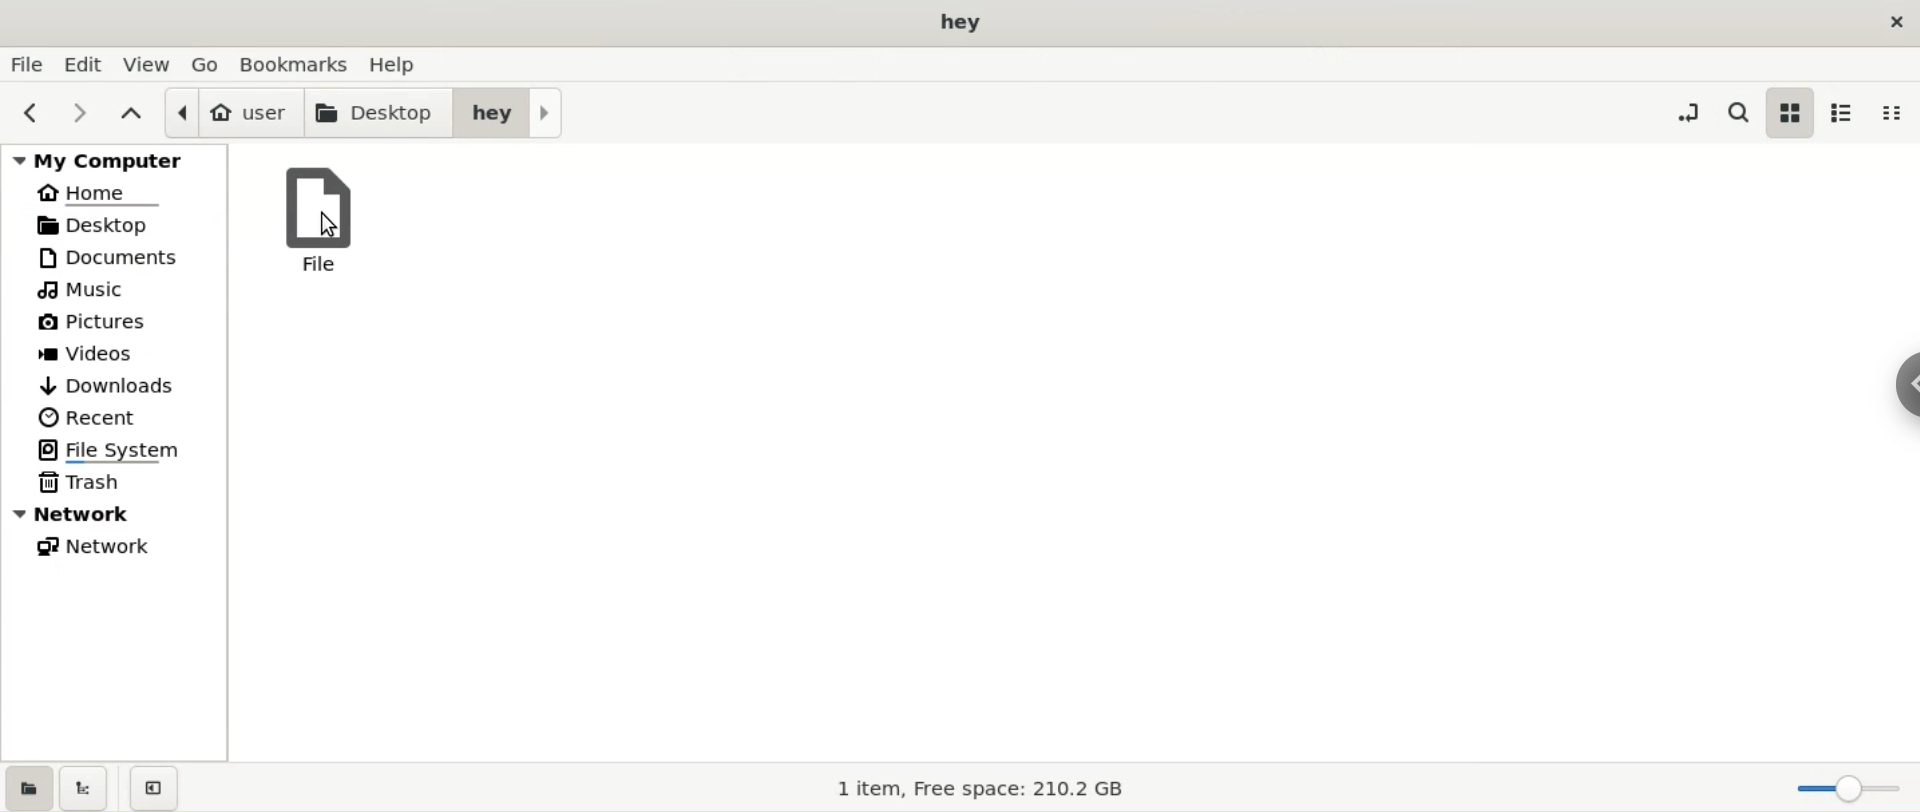 The image size is (1920, 812). I want to click on close sidebar, so click(157, 785).